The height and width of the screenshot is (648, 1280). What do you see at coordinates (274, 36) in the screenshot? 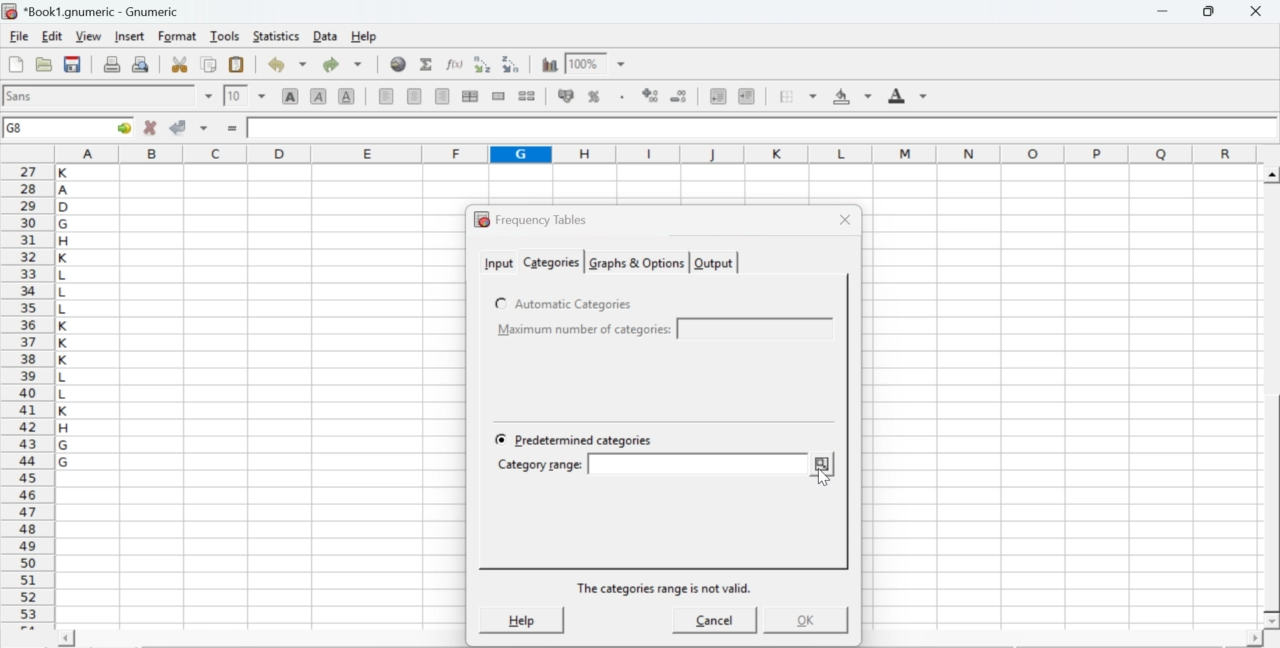
I see `statistics` at bounding box center [274, 36].